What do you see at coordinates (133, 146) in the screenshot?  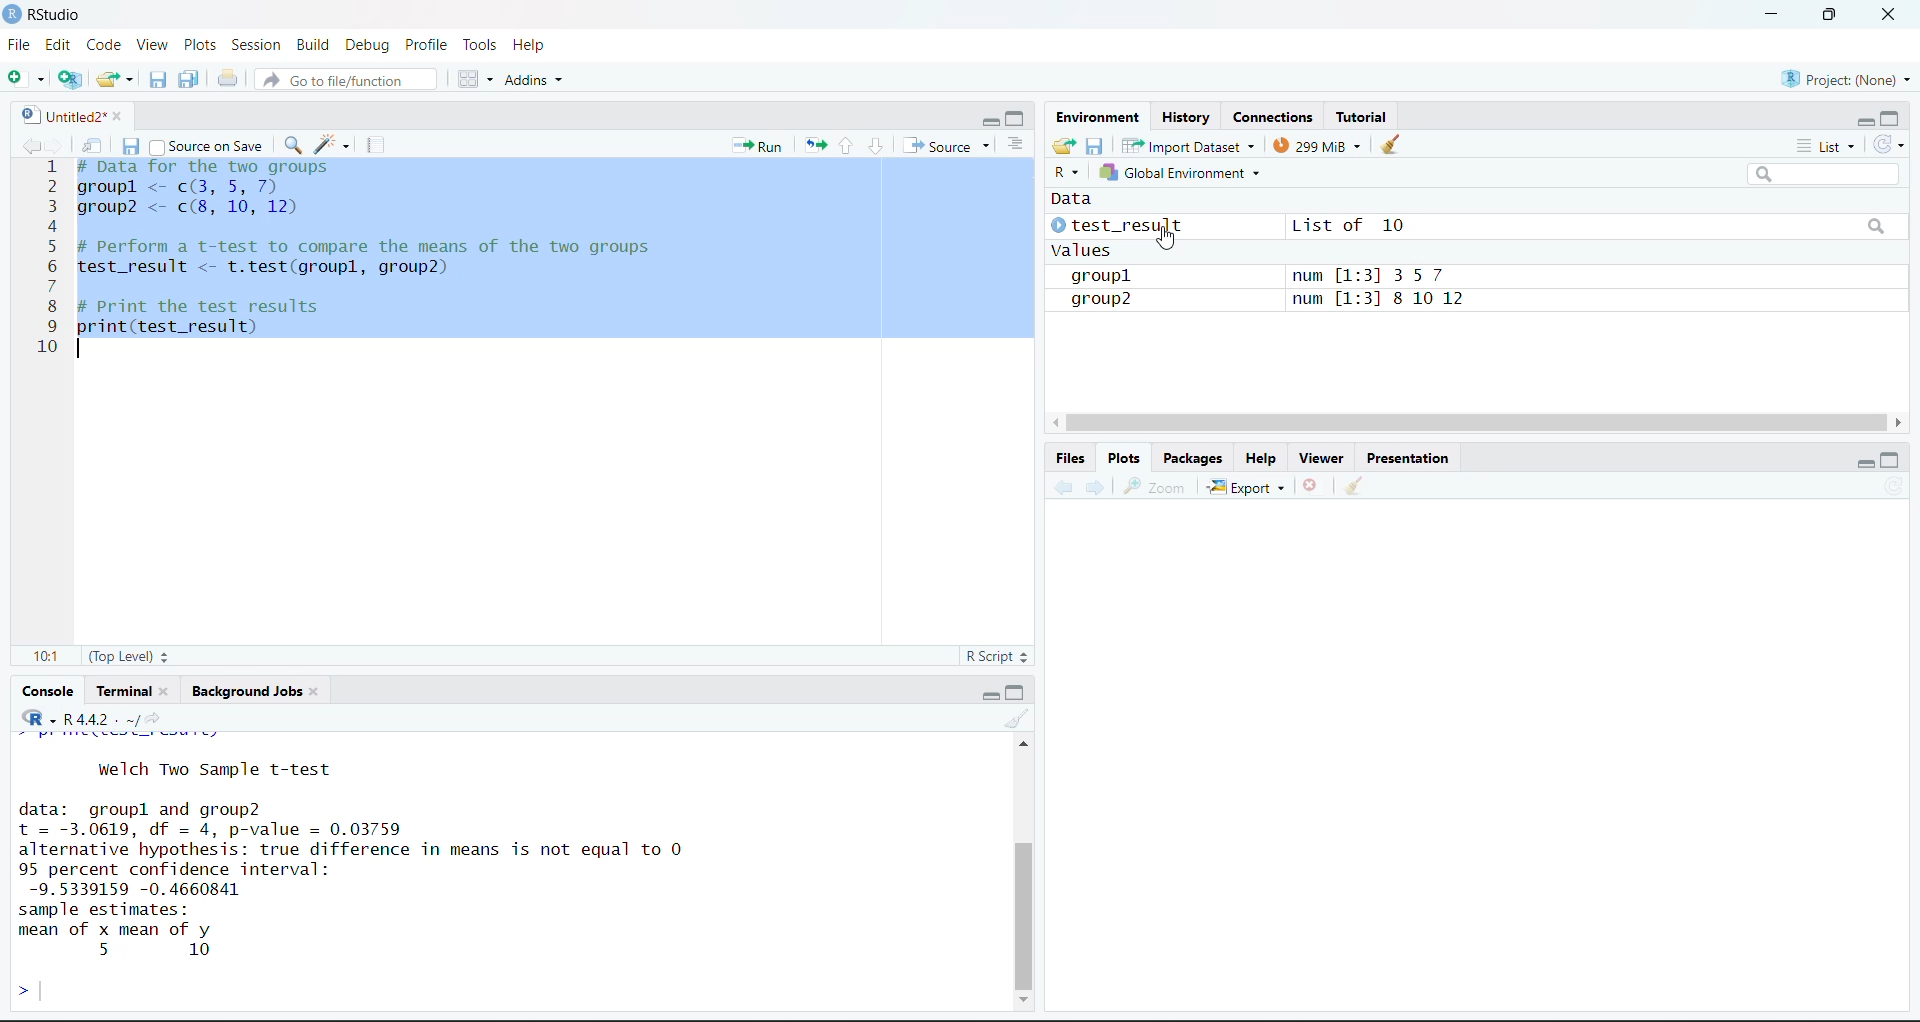 I see `save current document` at bounding box center [133, 146].